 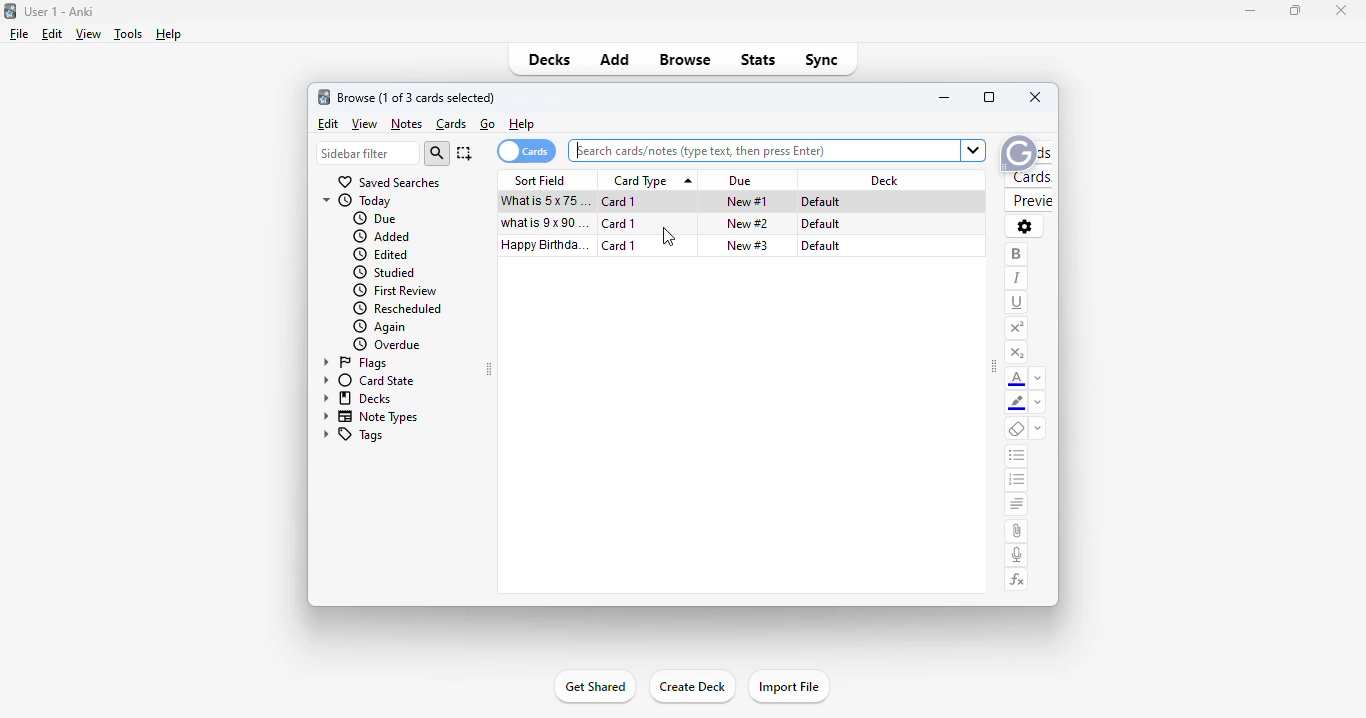 What do you see at coordinates (543, 180) in the screenshot?
I see `sort field` at bounding box center [543, 180].